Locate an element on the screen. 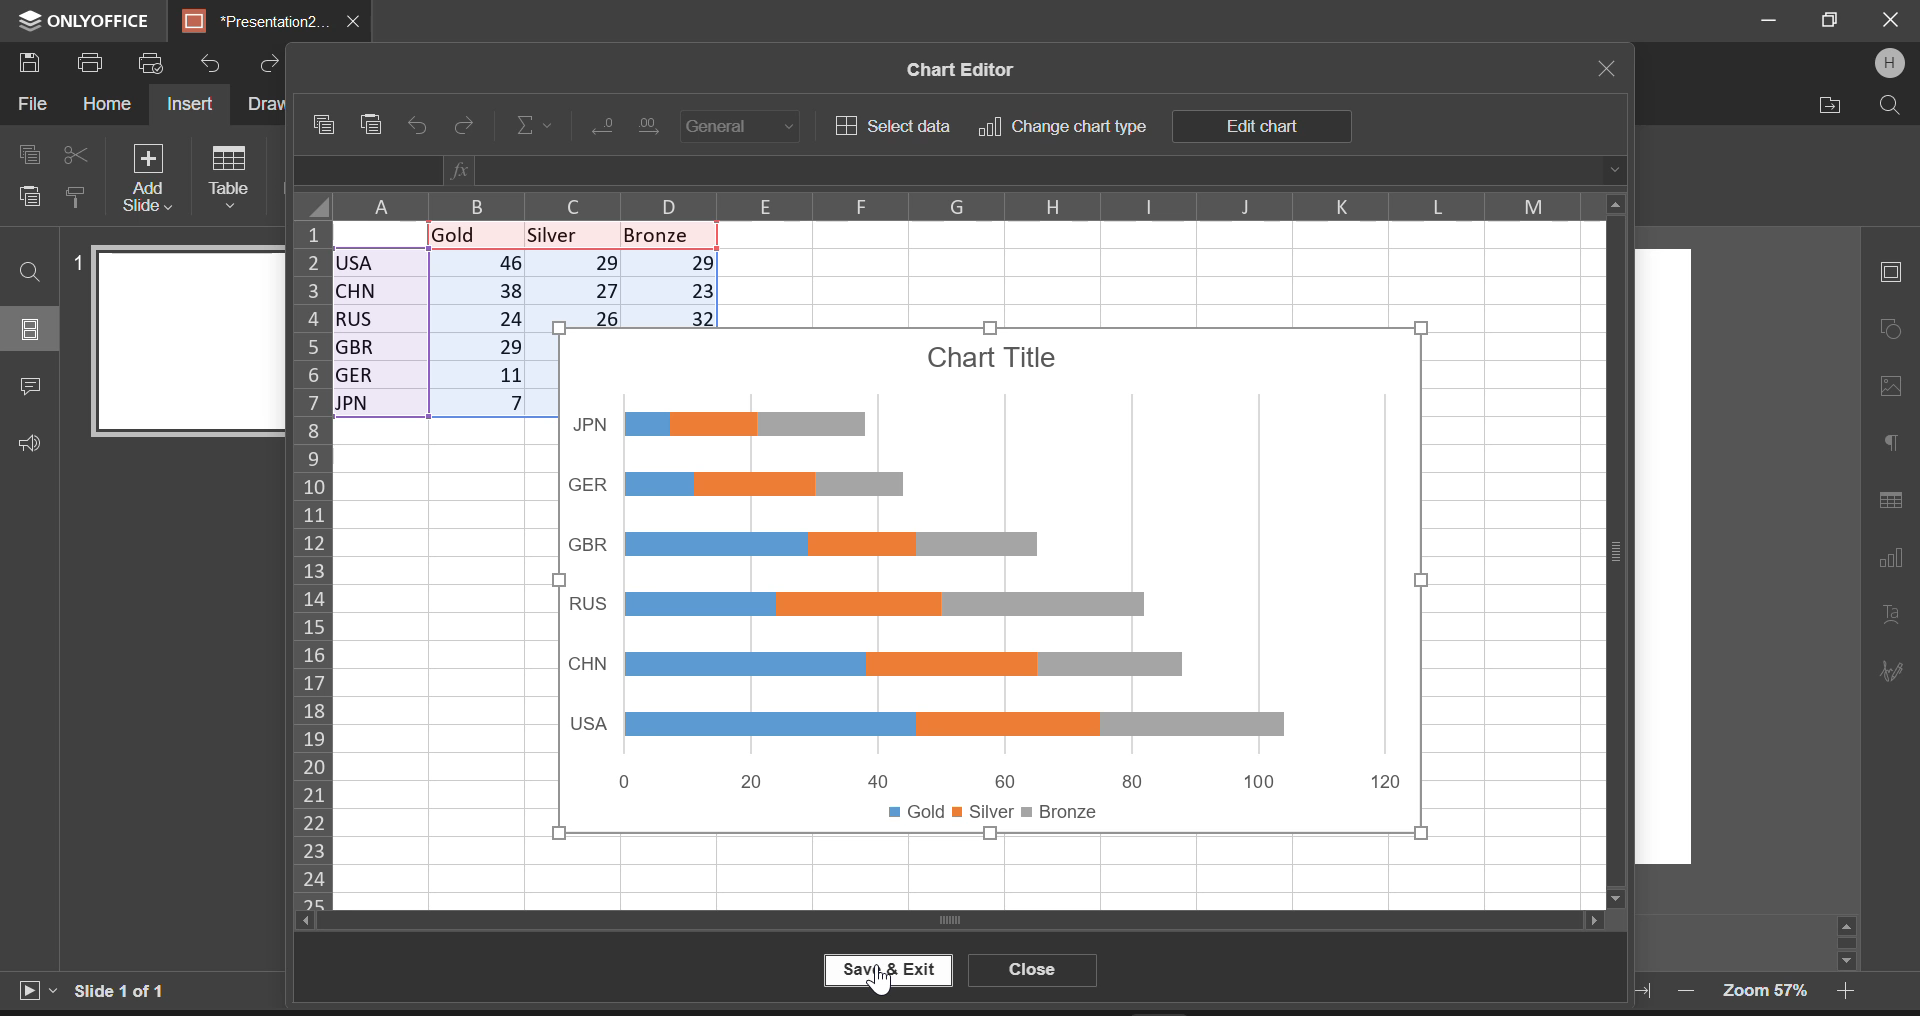  Comments is located at coordinates (30, 389).